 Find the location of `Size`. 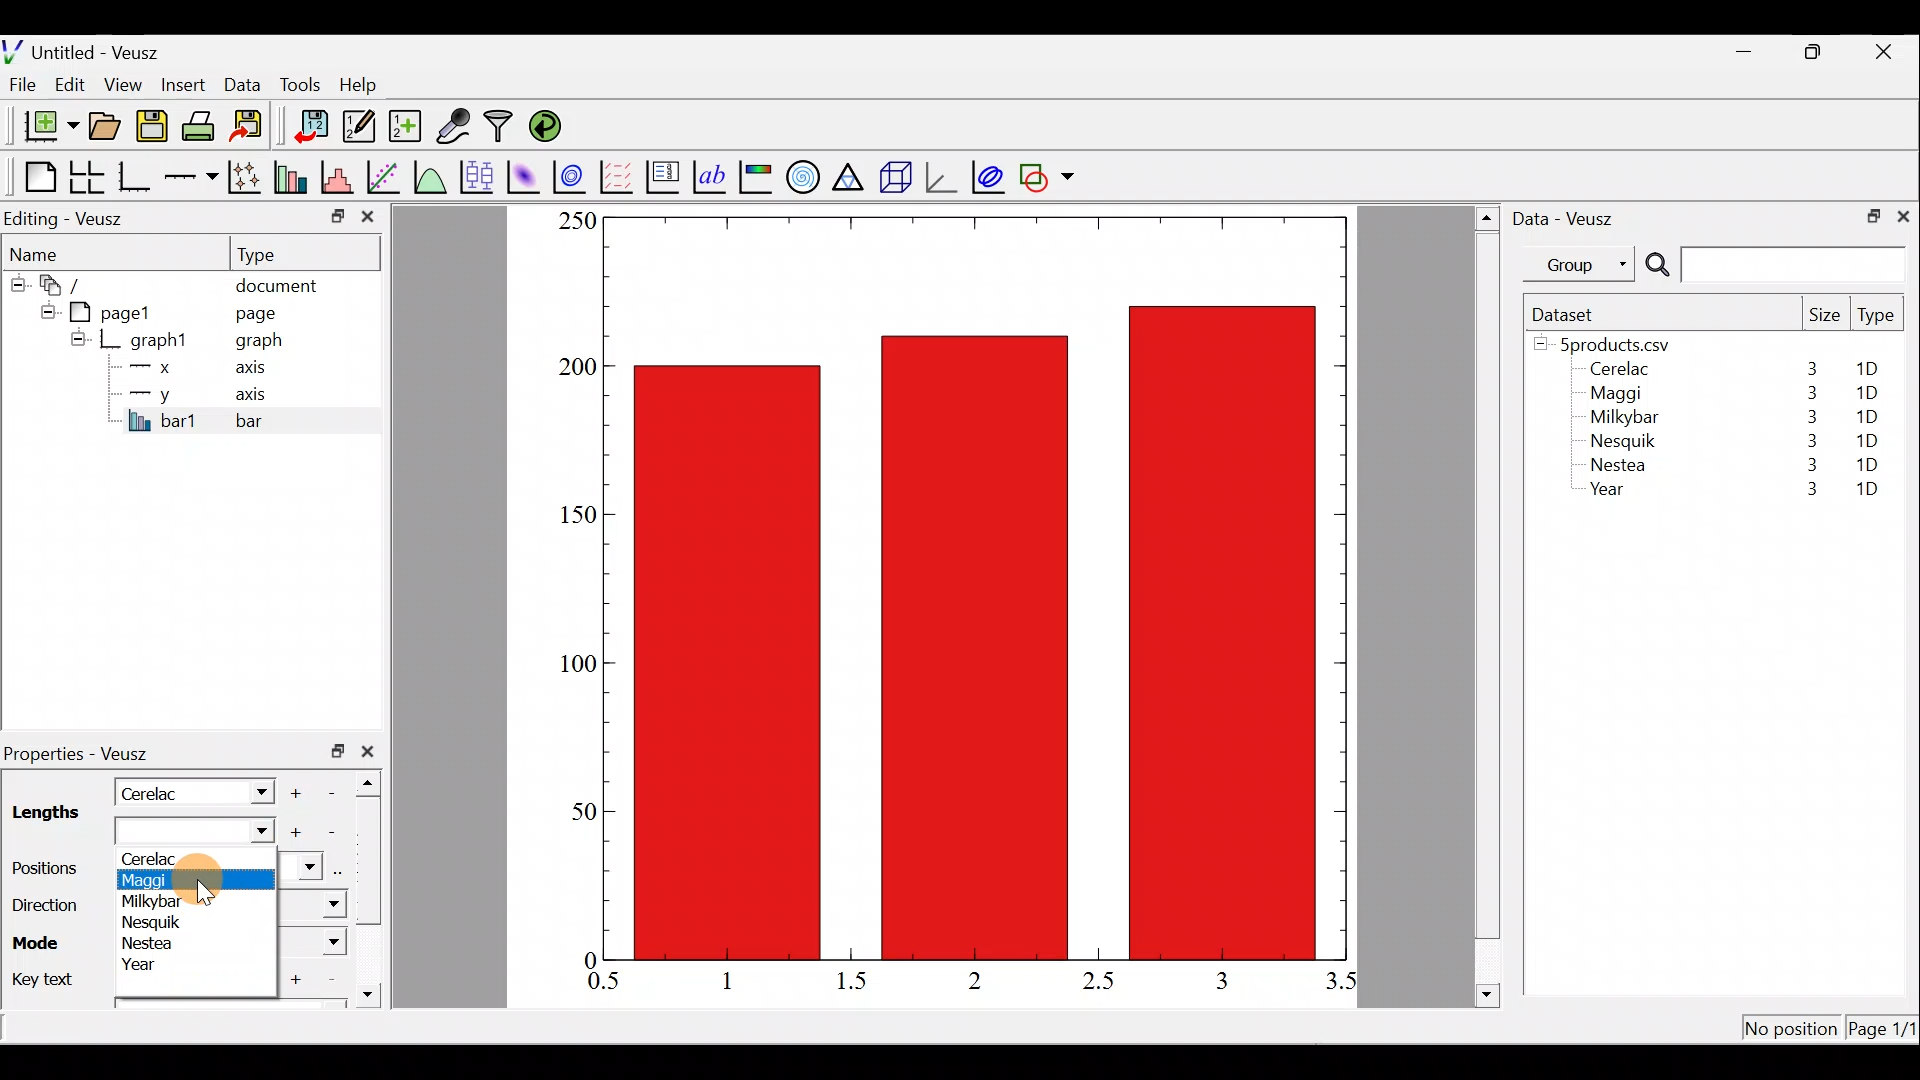

Size is located at coordinates (1824, 316).